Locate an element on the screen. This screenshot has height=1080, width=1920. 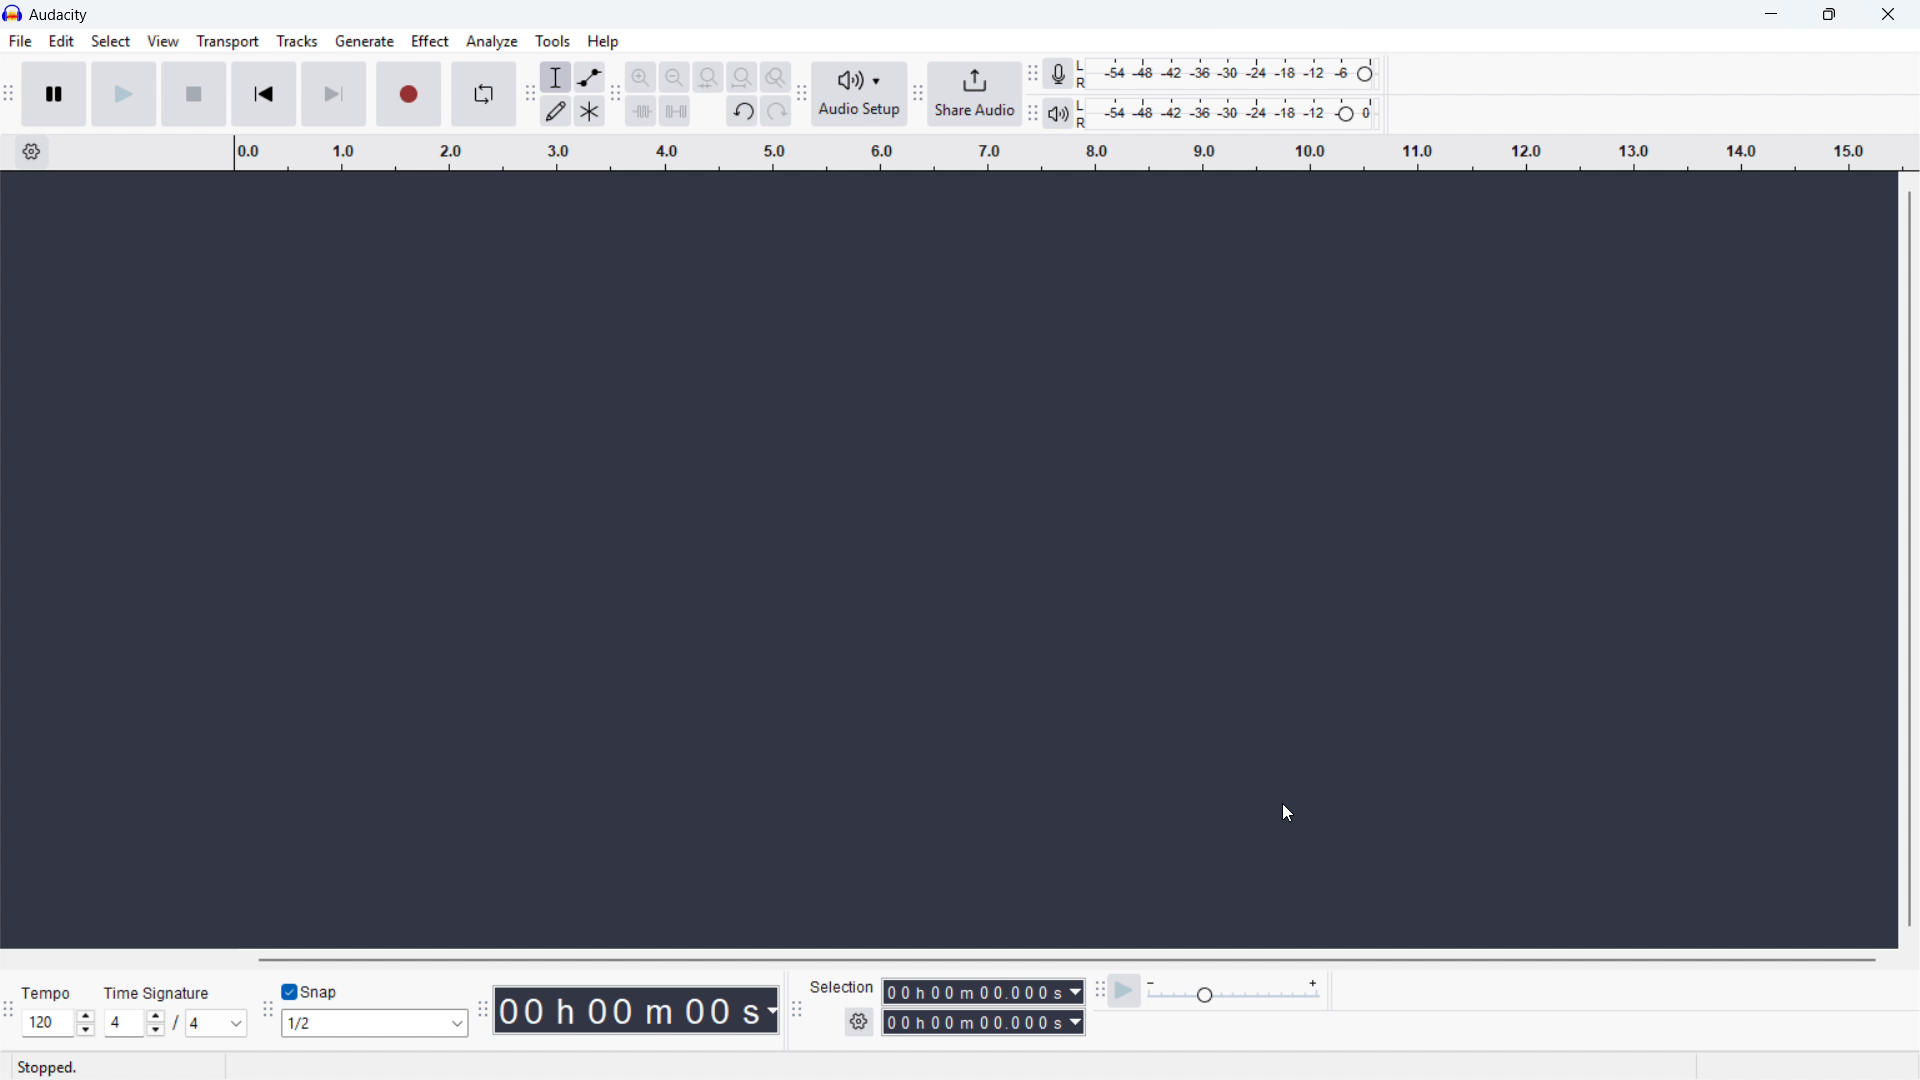
envelop tool is located at coordinates (590, 76).